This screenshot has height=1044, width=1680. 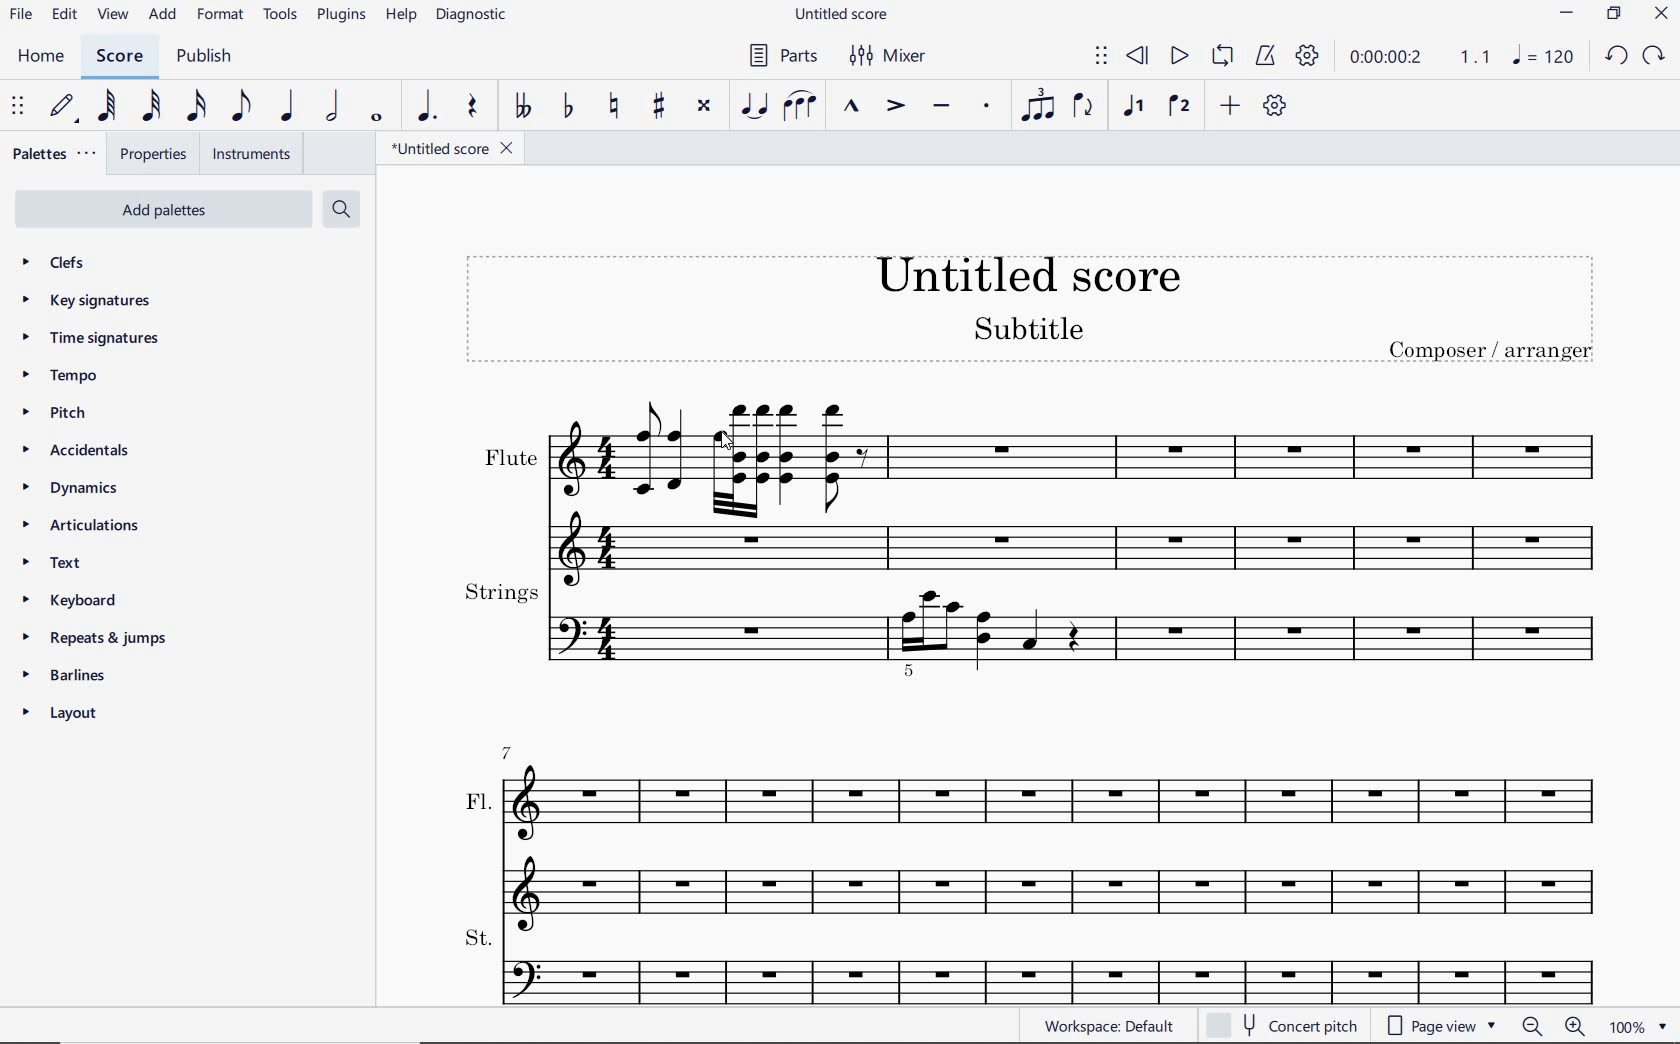 I want to click on 32ND NOTE, so click(x=154, y=106).